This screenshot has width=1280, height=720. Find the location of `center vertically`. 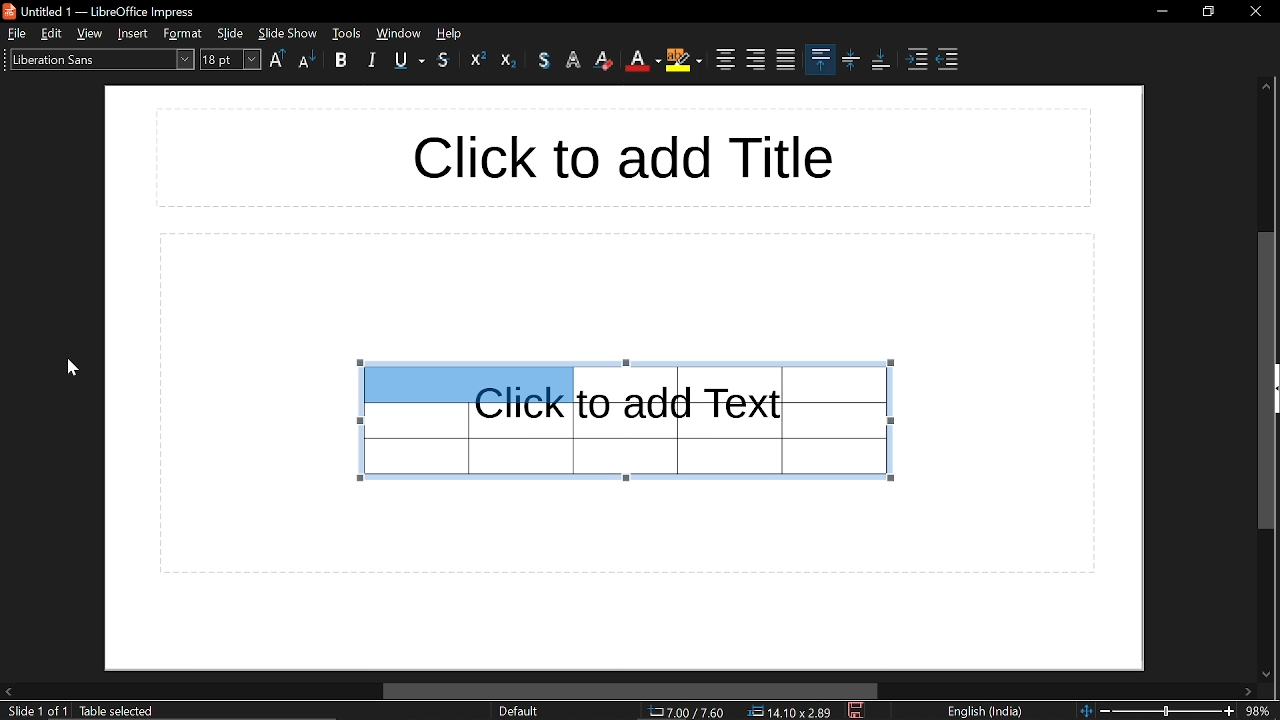

center vertically is located at coordinates (851, 61).